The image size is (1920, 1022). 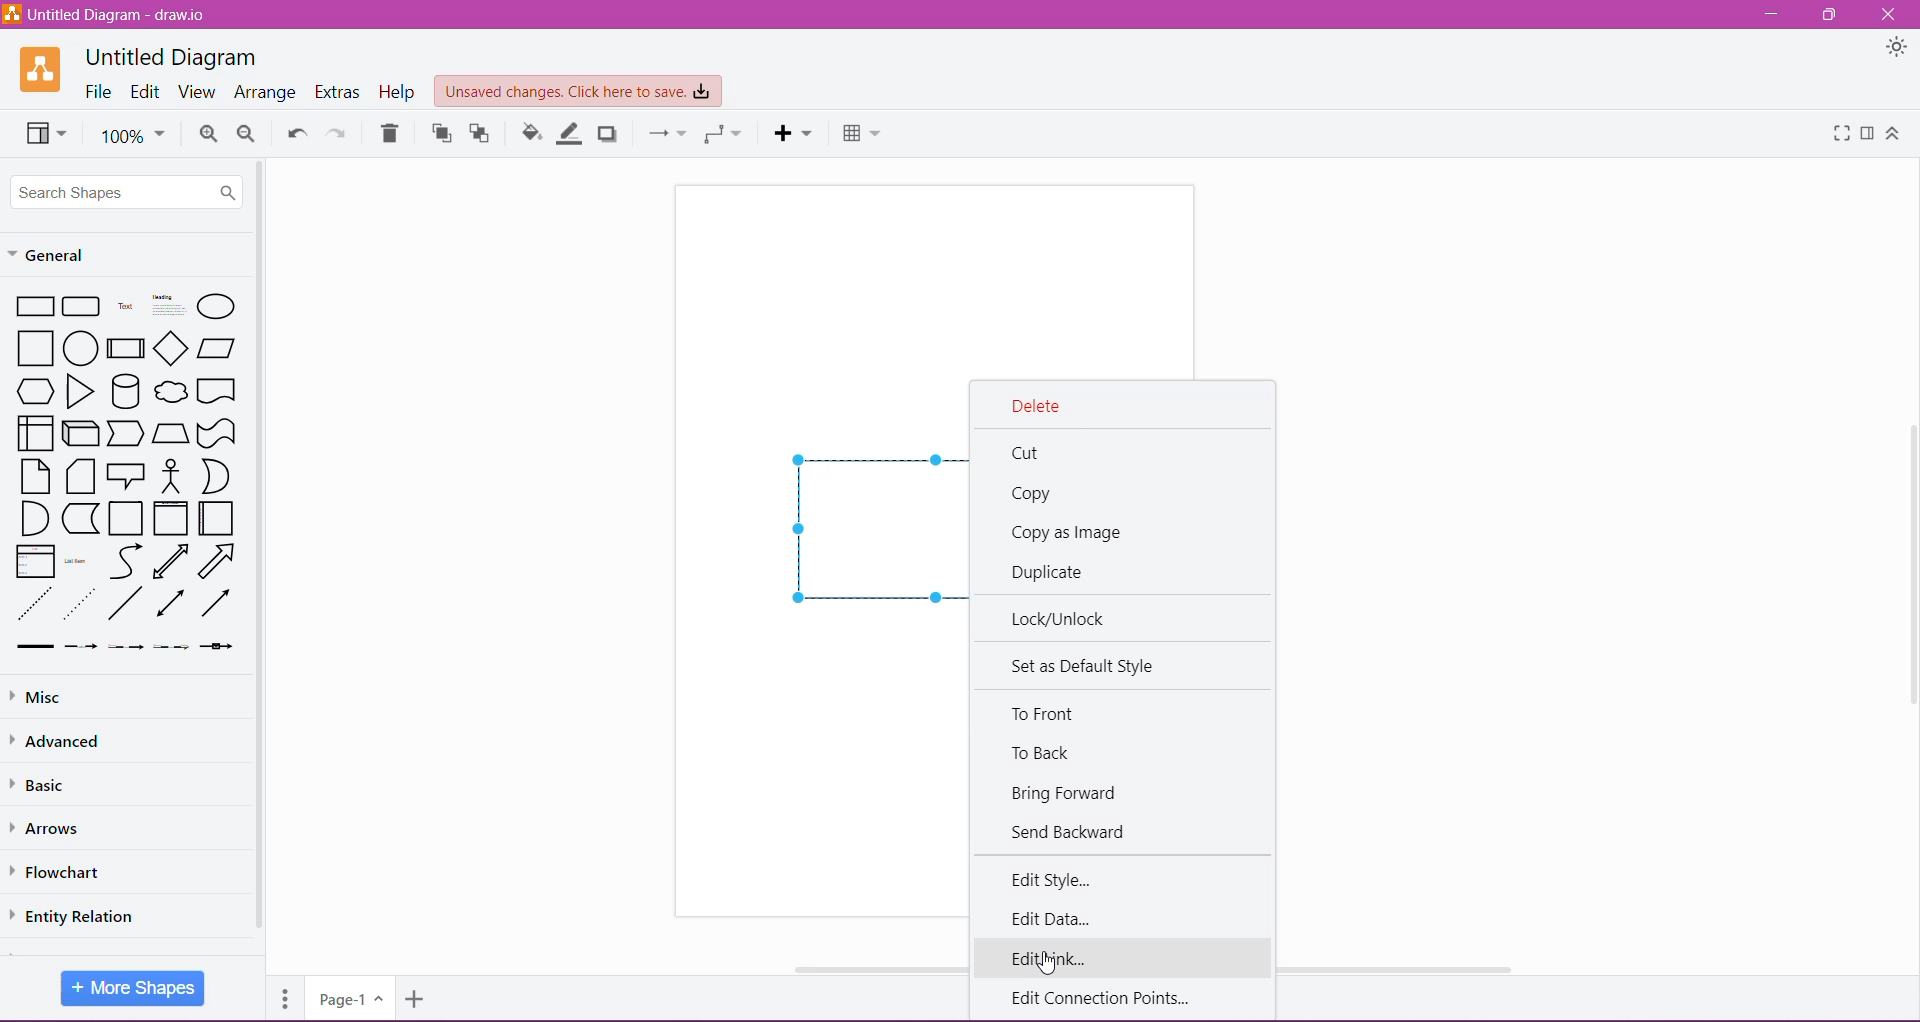 What do you see at coordinates (1032, 404) in the screenshot?
I see `Delete` at bounding box center [1032, 404].